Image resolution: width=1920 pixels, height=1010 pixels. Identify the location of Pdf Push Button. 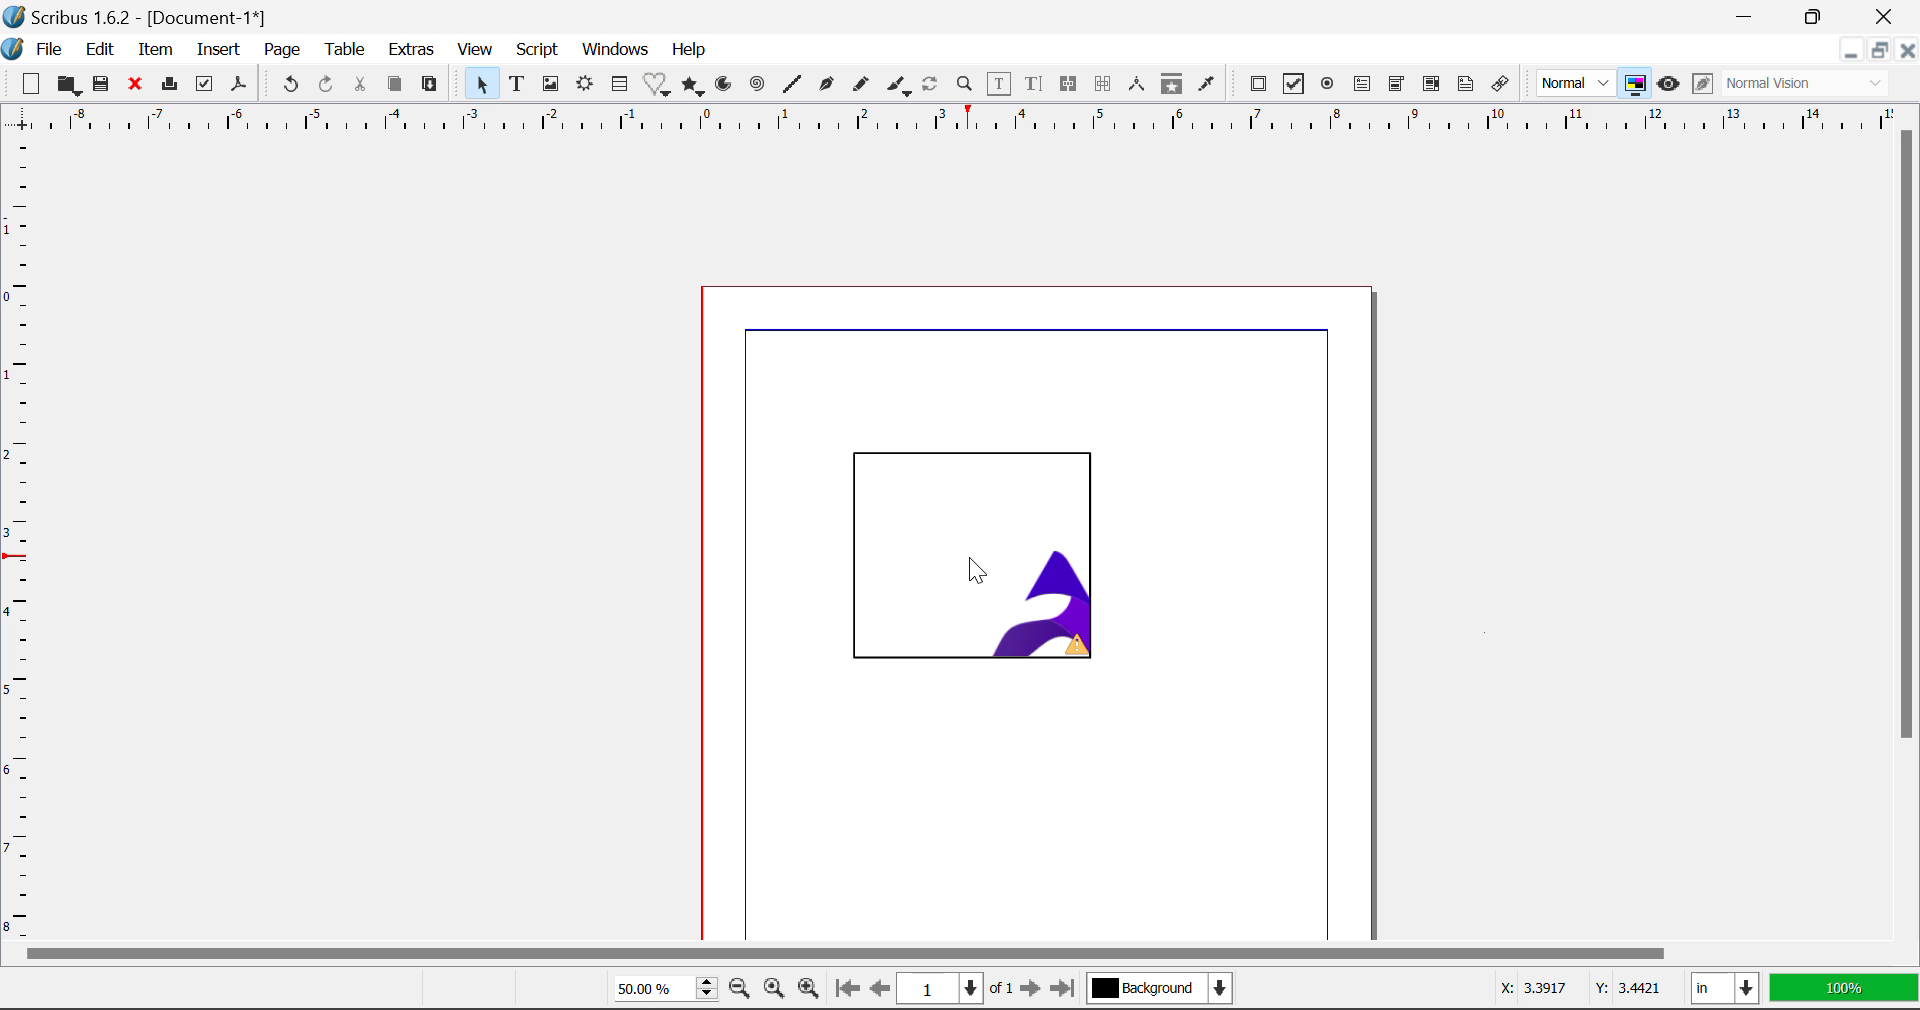
(1259, 87).